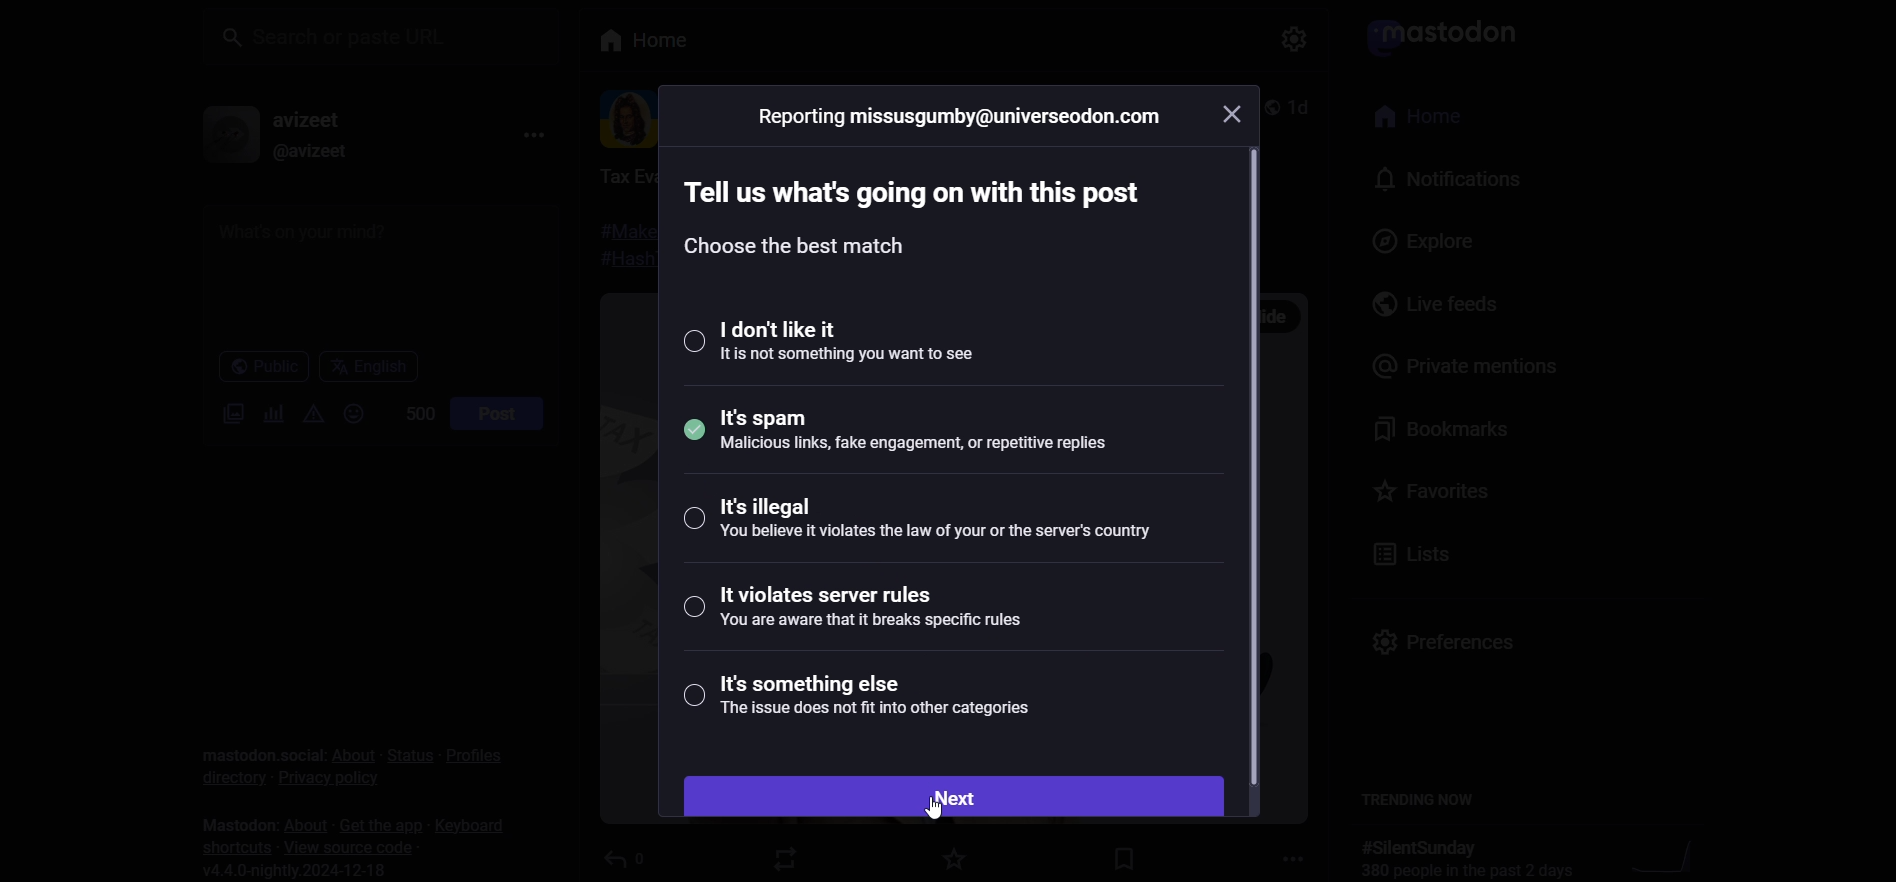 The image size is (1896, 882). What do you see at coordinates (904, 426) in the screenshot?
I see `selected spam` at bounding box center [904, 426].